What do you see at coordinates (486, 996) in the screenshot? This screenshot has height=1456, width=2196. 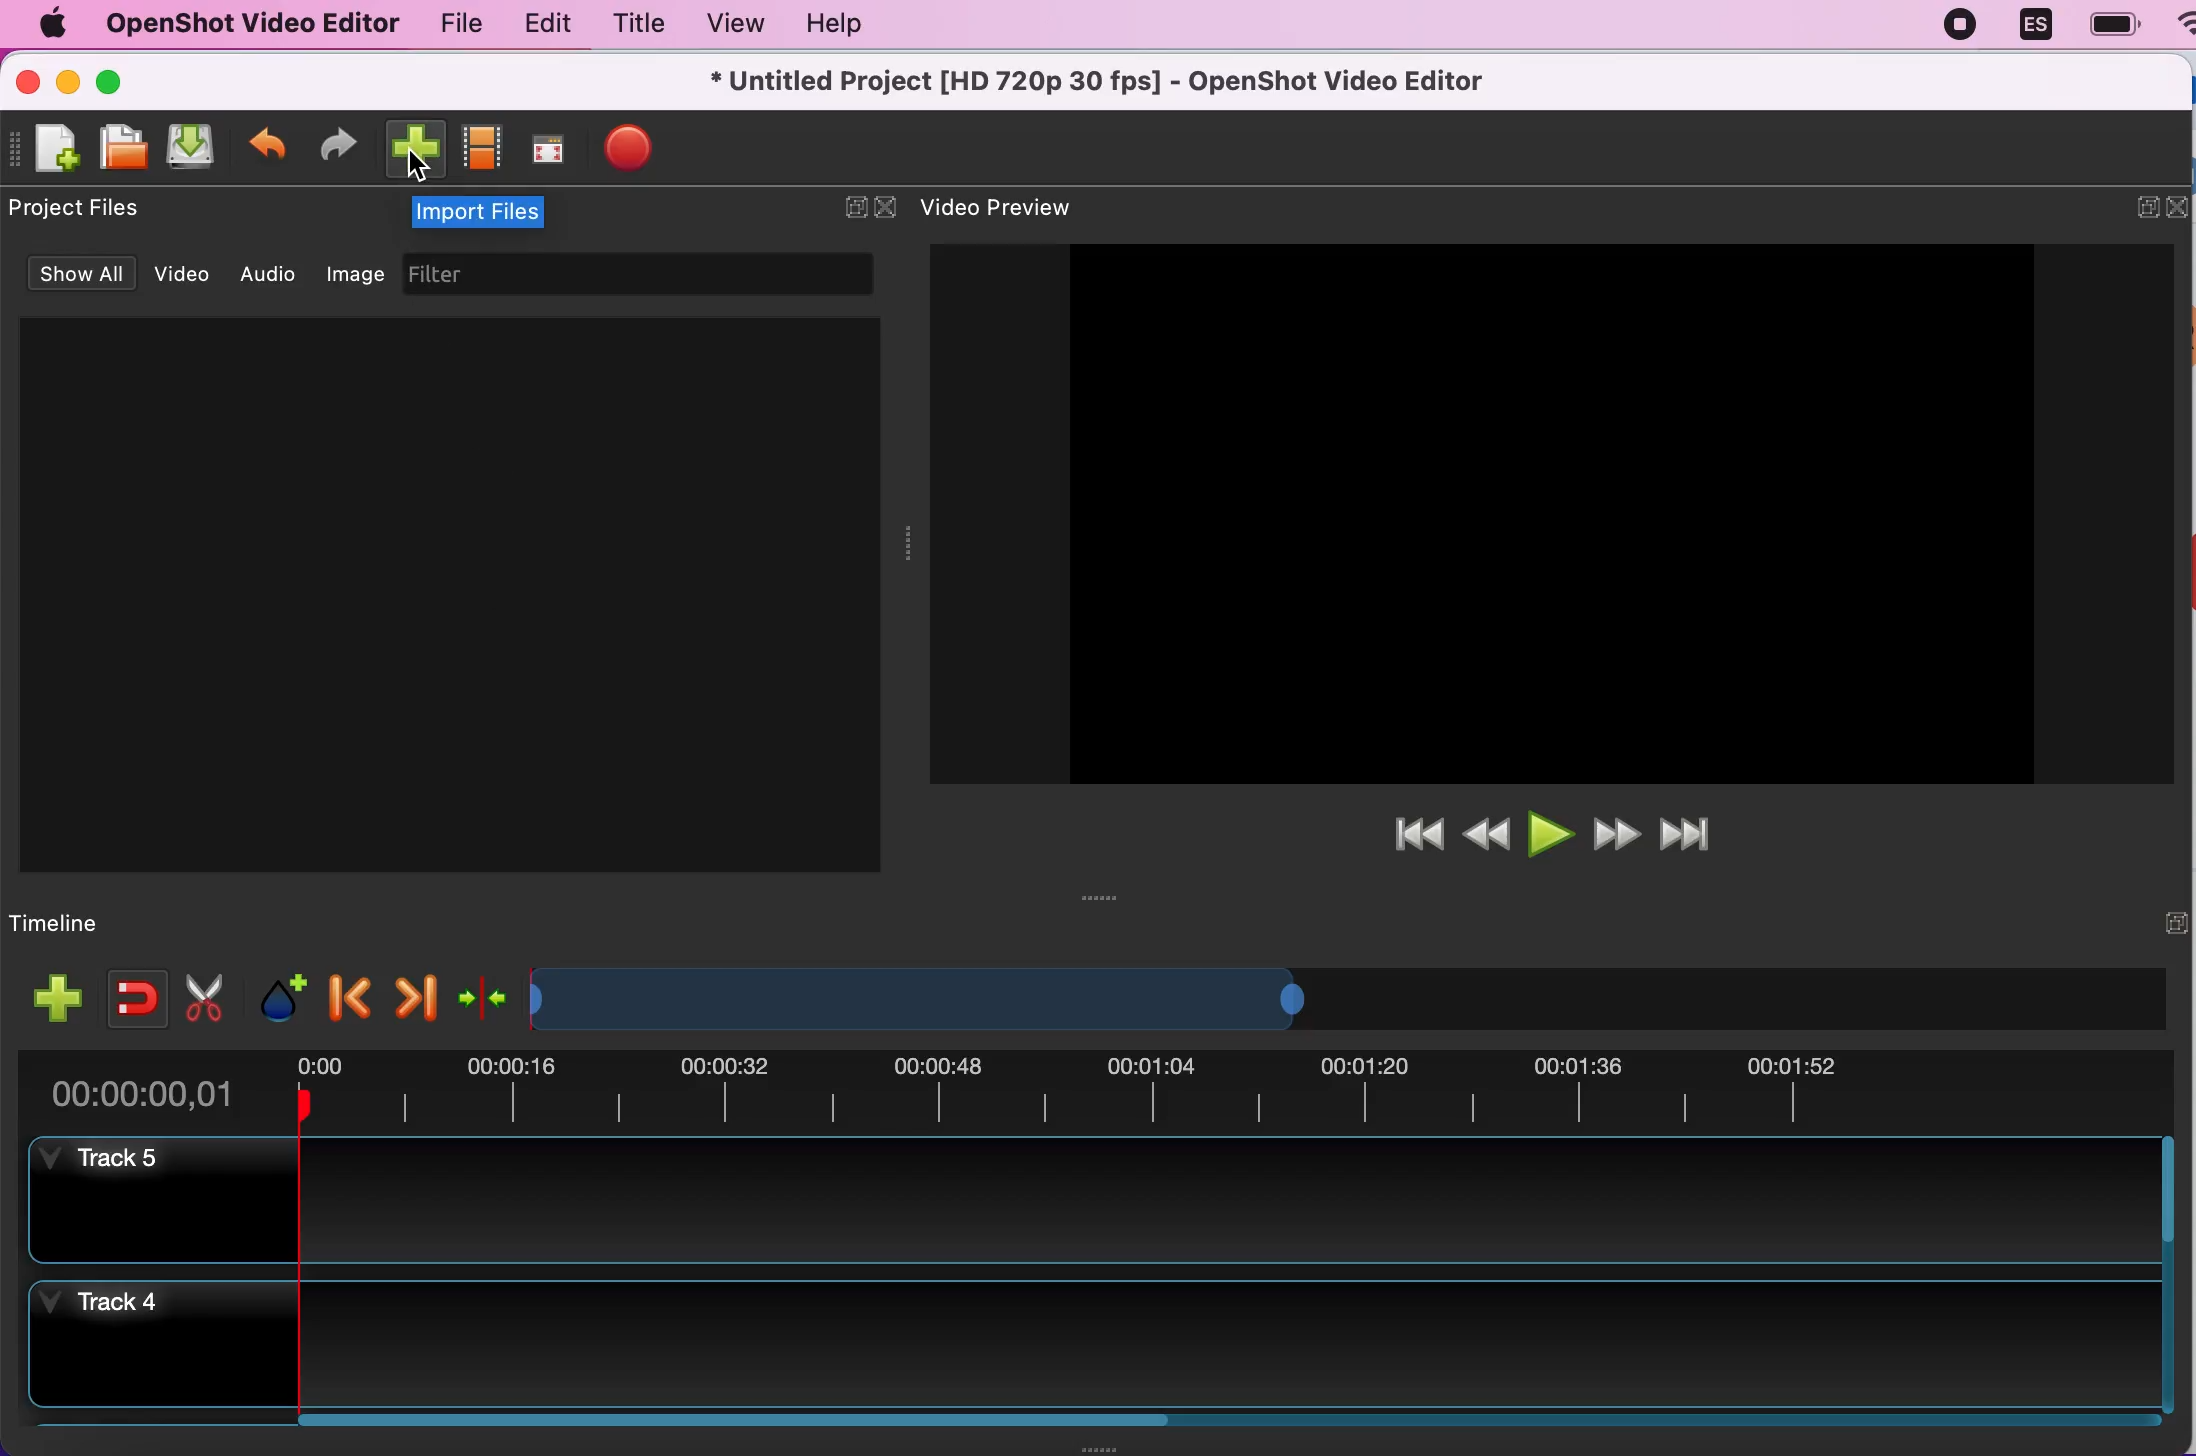 I see `center the timeline` at bounding box center [486, 996].